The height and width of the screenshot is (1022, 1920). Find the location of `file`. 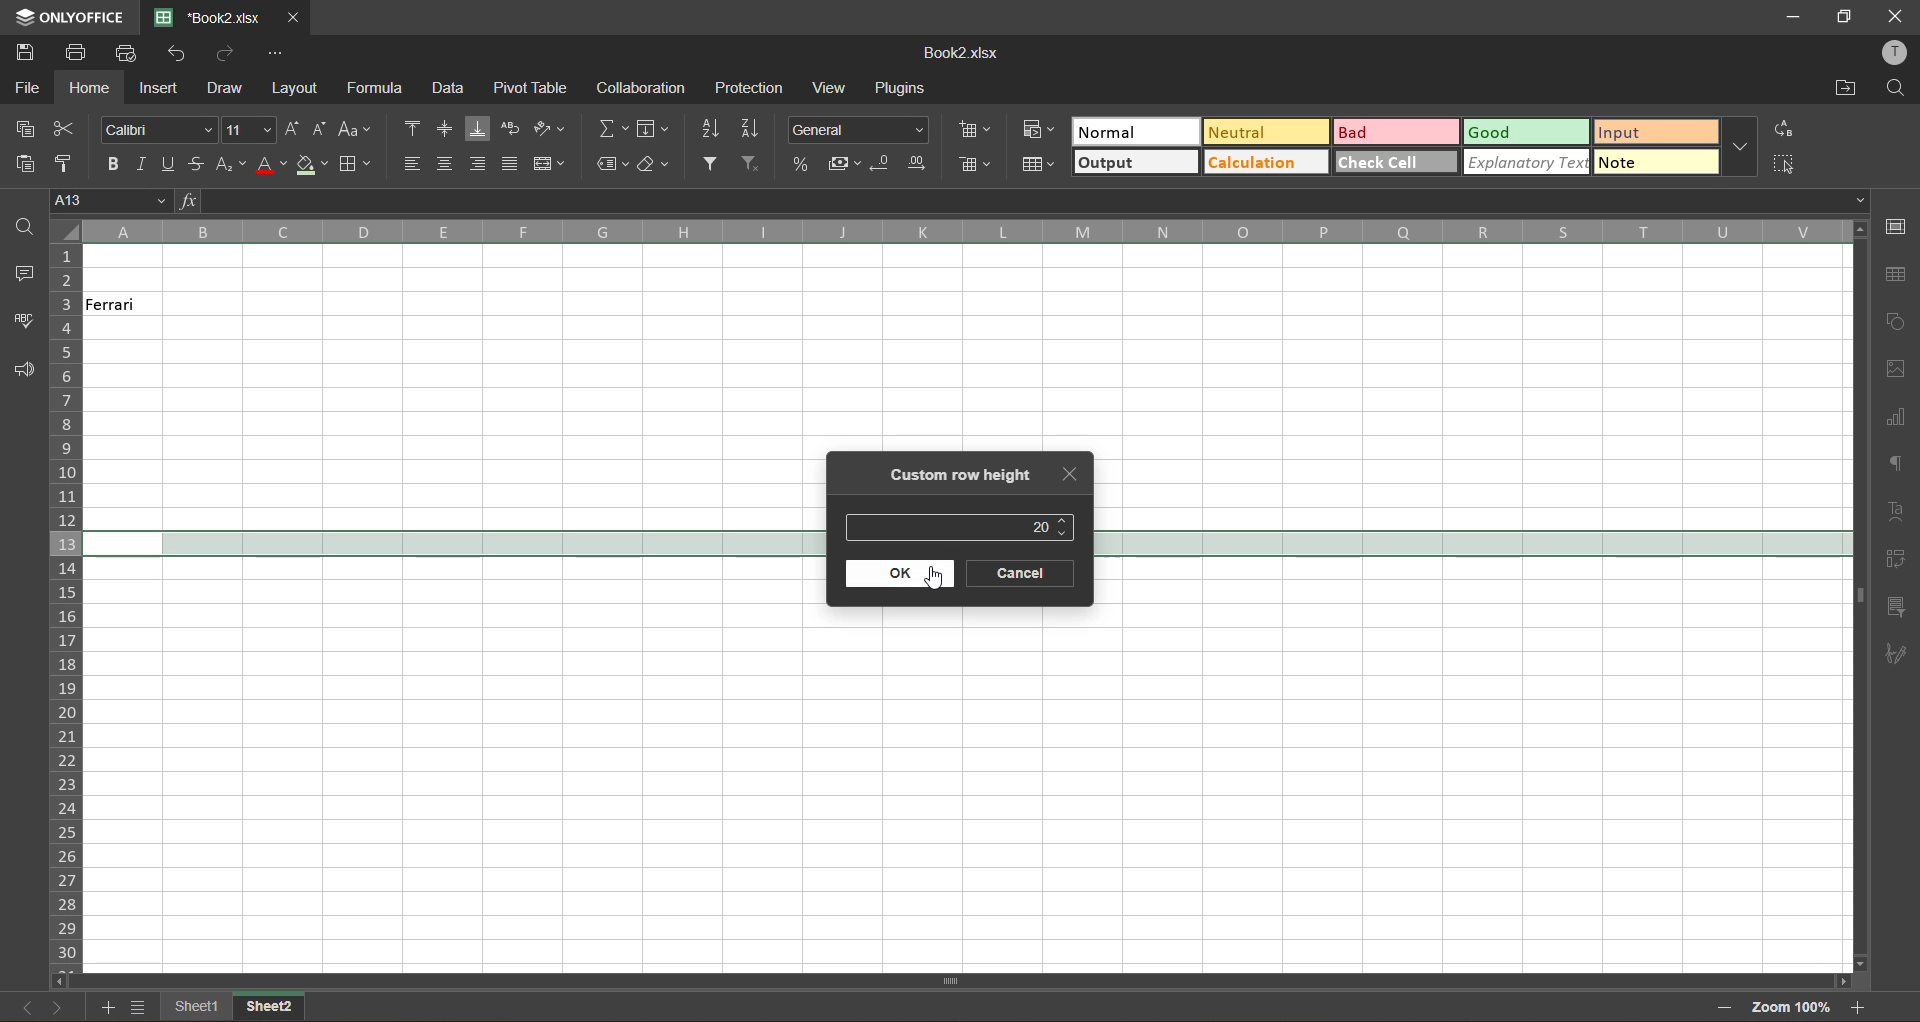

file is located at coordinates (29, 88).